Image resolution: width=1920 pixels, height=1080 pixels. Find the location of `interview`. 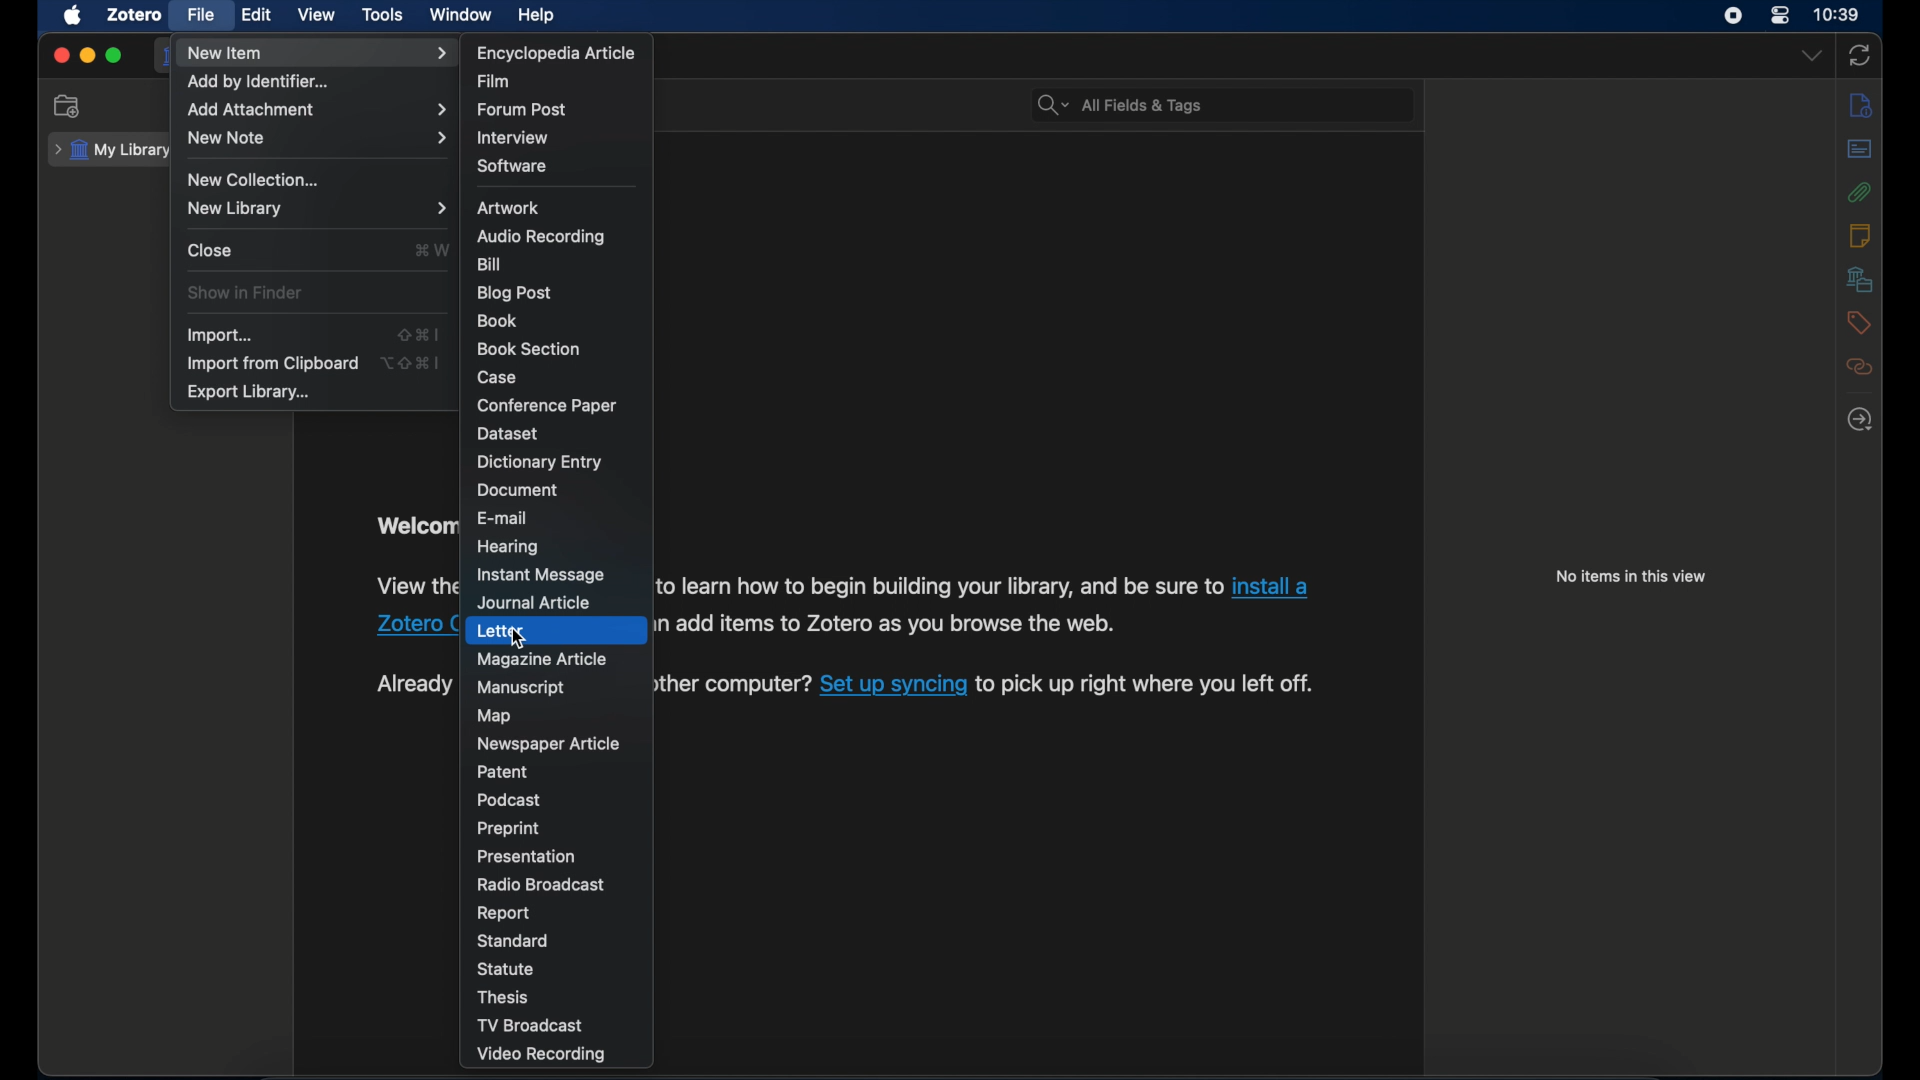

interview is located at coordinates (514, 138).